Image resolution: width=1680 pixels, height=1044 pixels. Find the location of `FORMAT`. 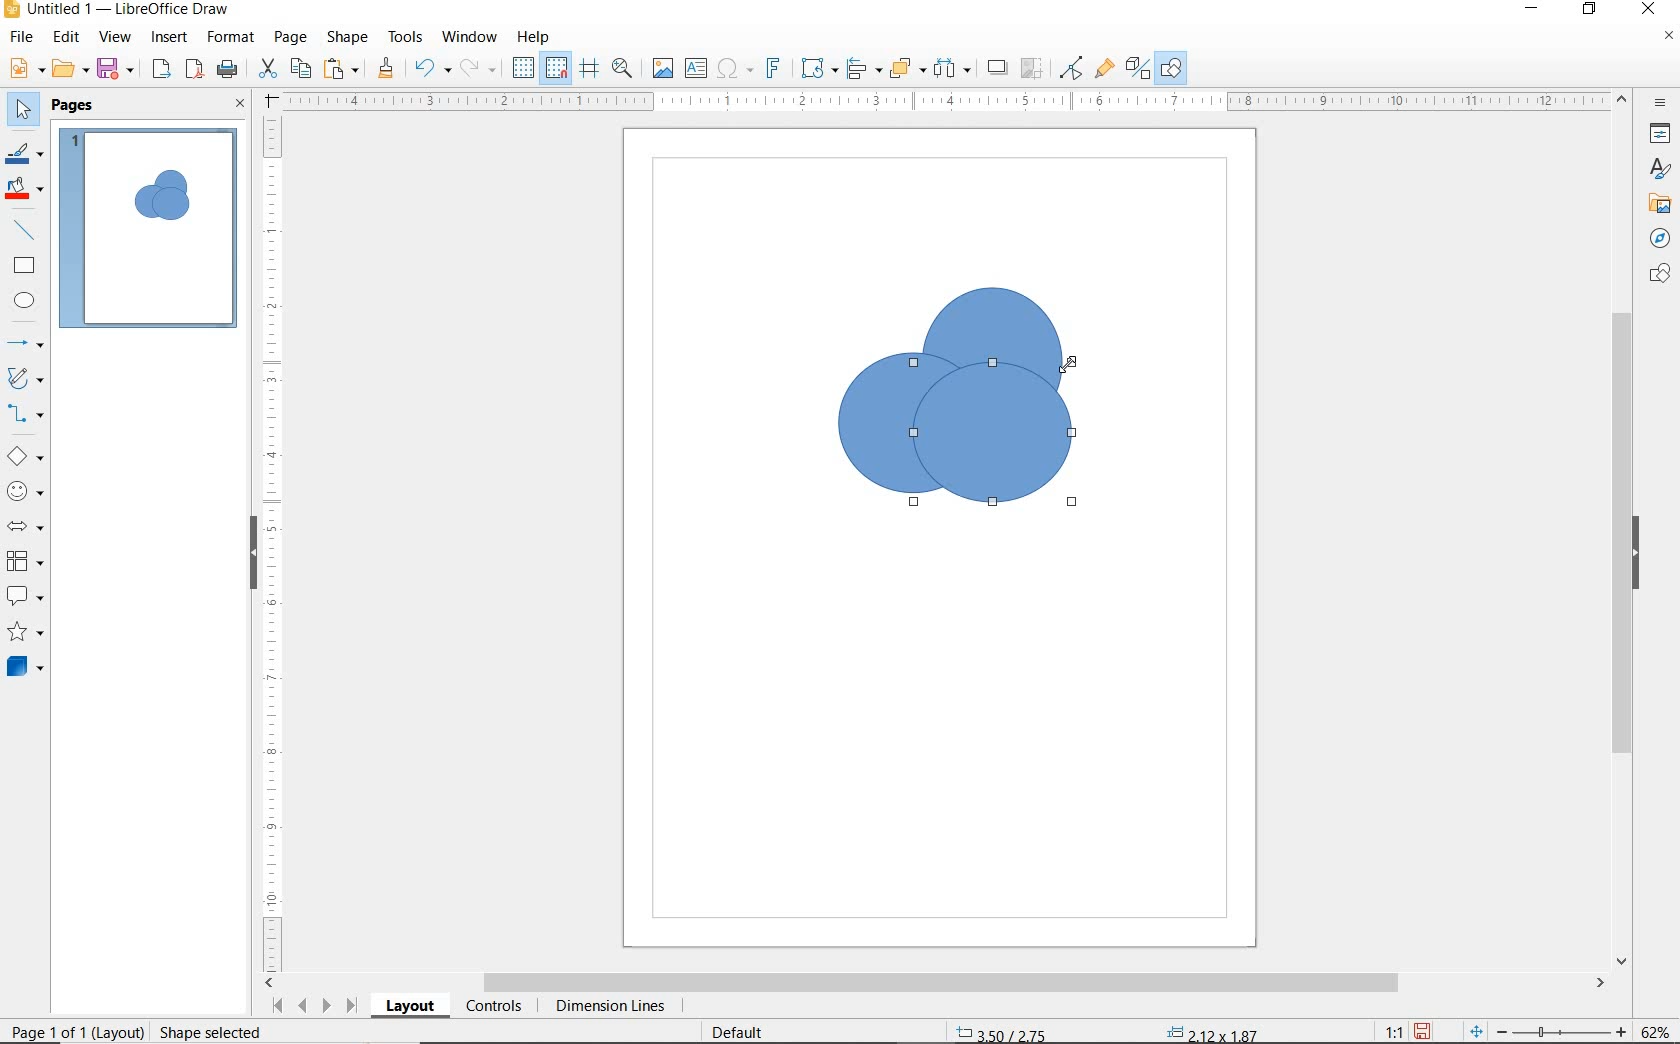

FORMAT is located at coordinates (232, 37).